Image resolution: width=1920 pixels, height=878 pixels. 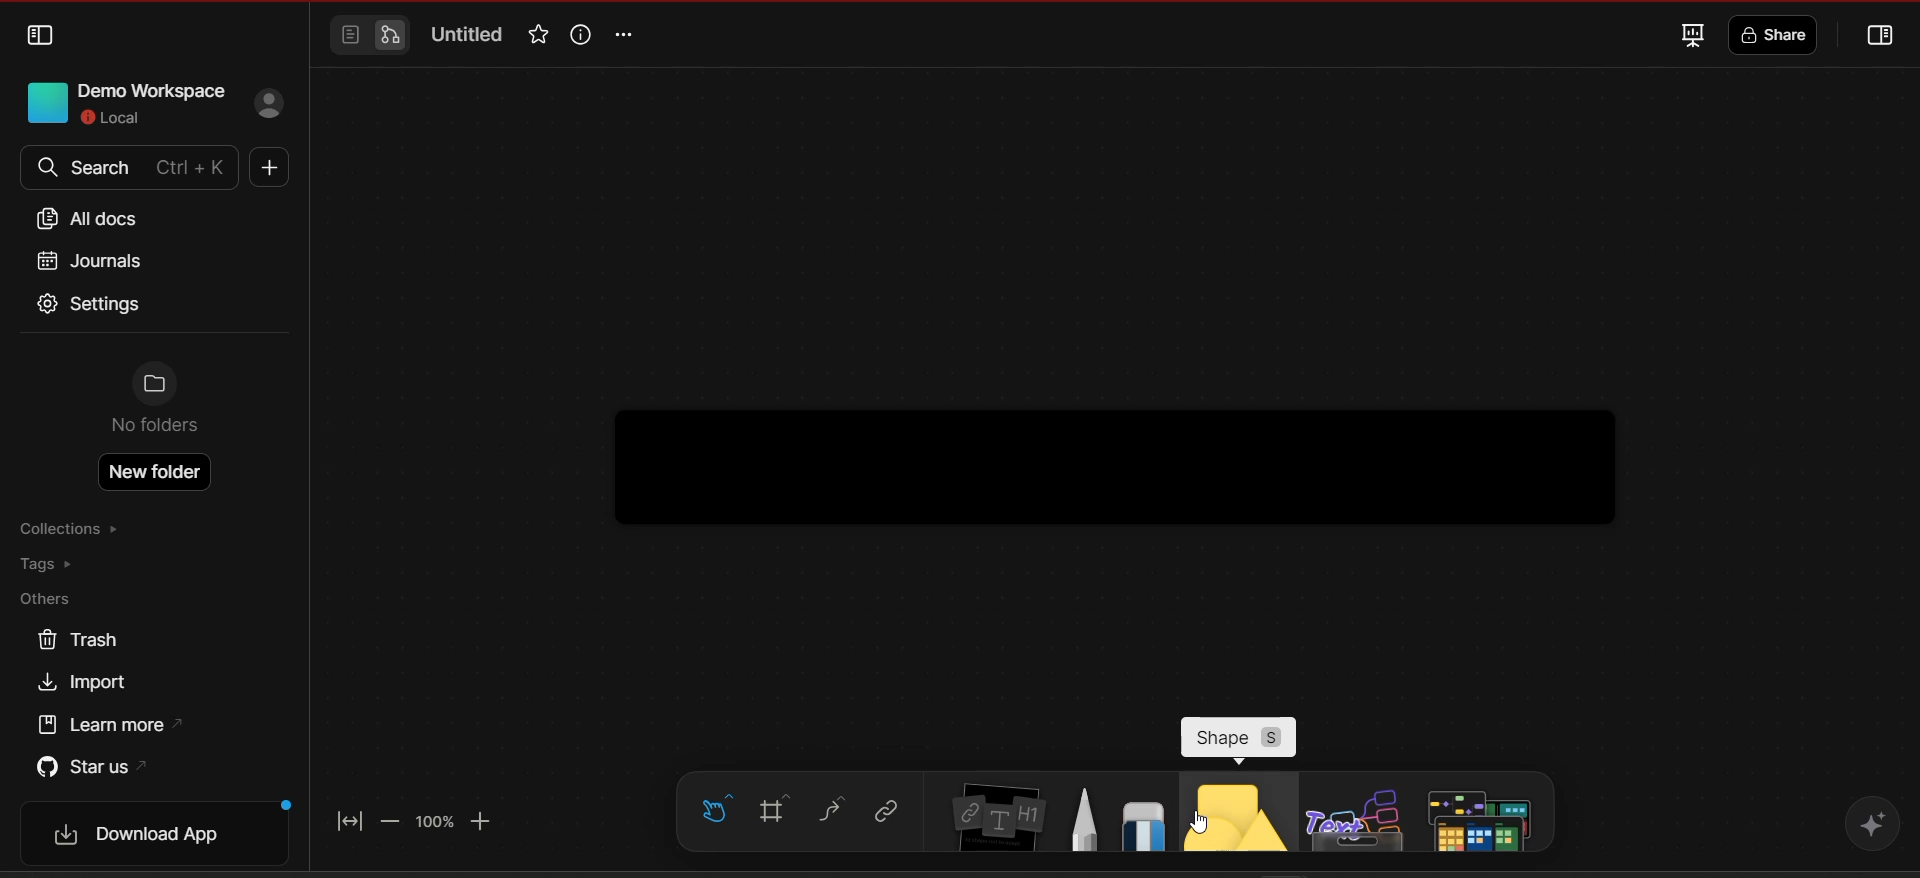 I want to click on others, so click(x=55, y=600).